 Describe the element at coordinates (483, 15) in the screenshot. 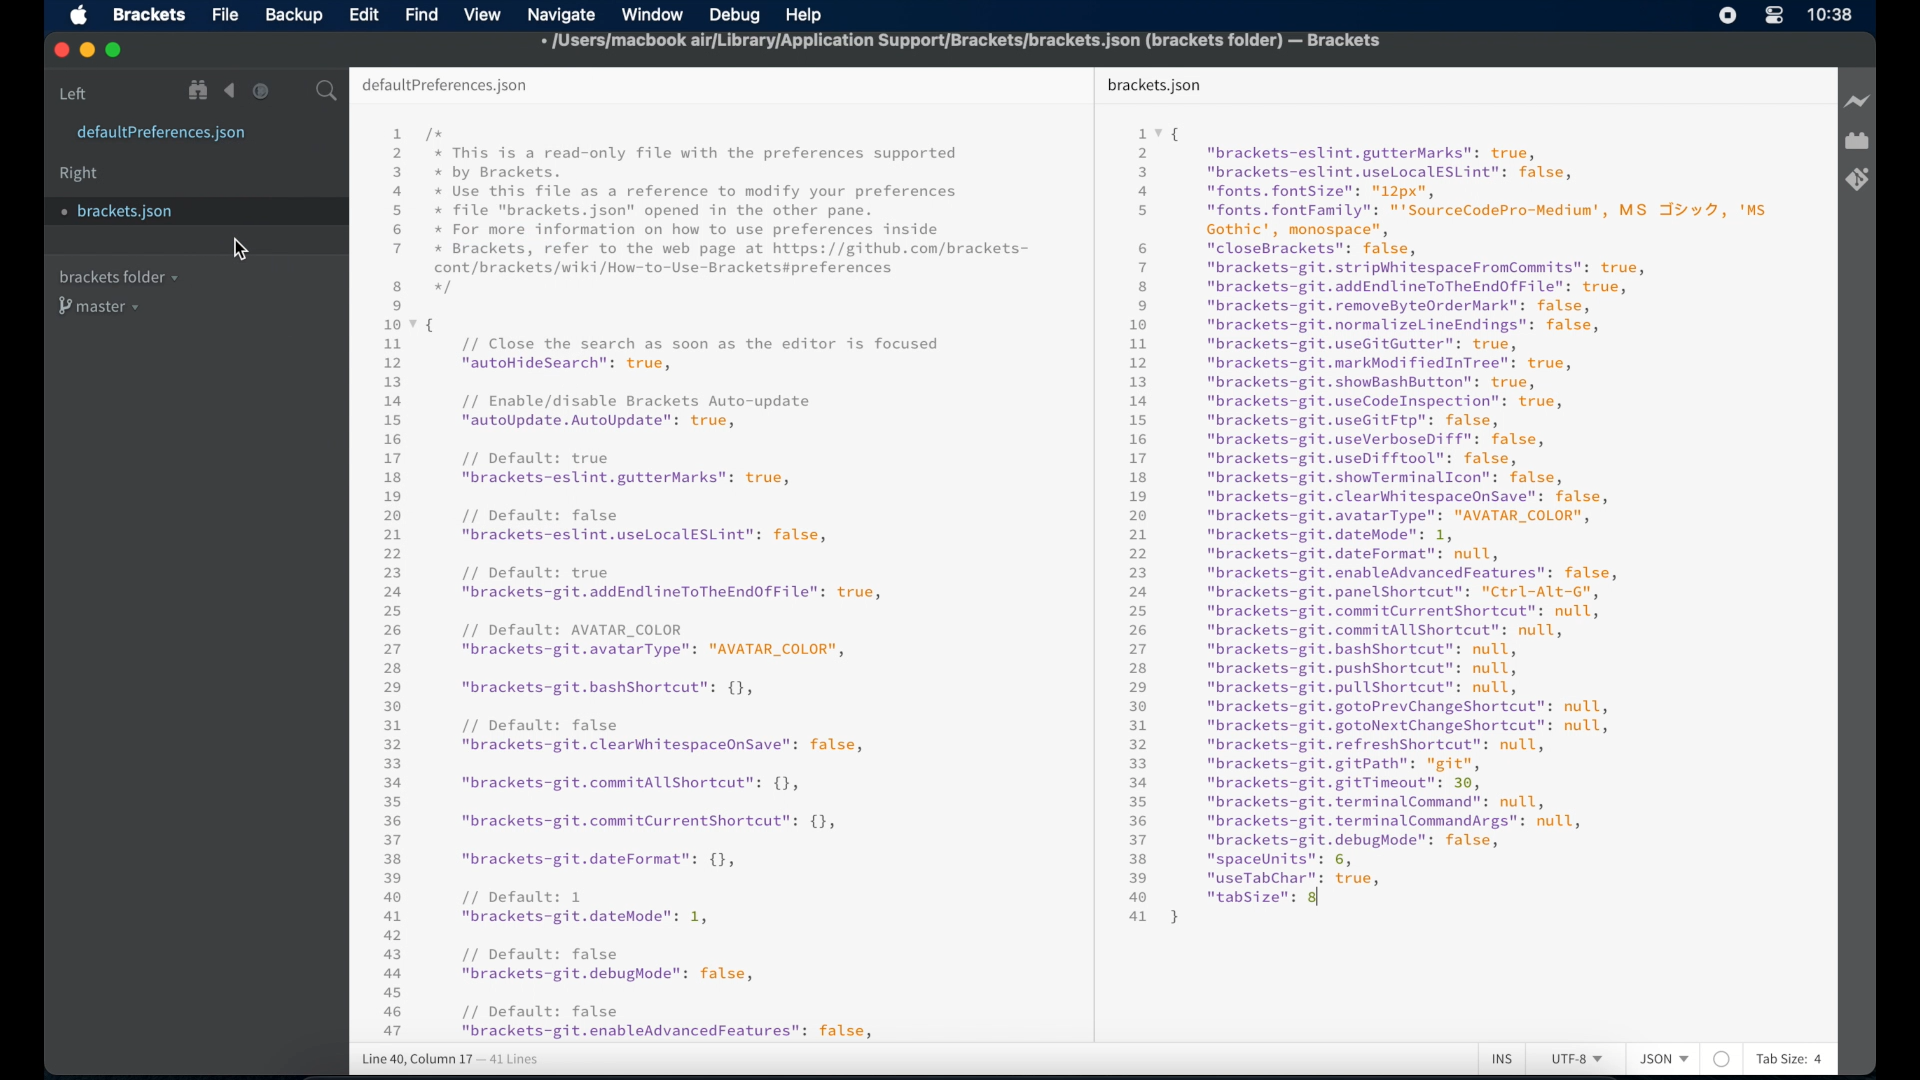

I see `view` at that location.